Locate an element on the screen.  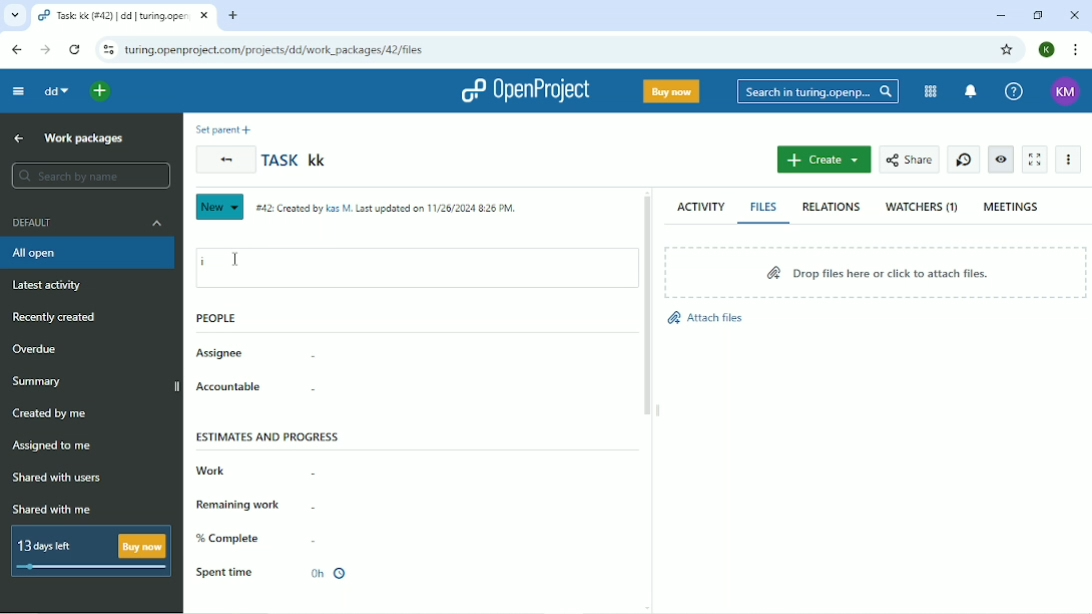
New is located at coordinates (219, 207).